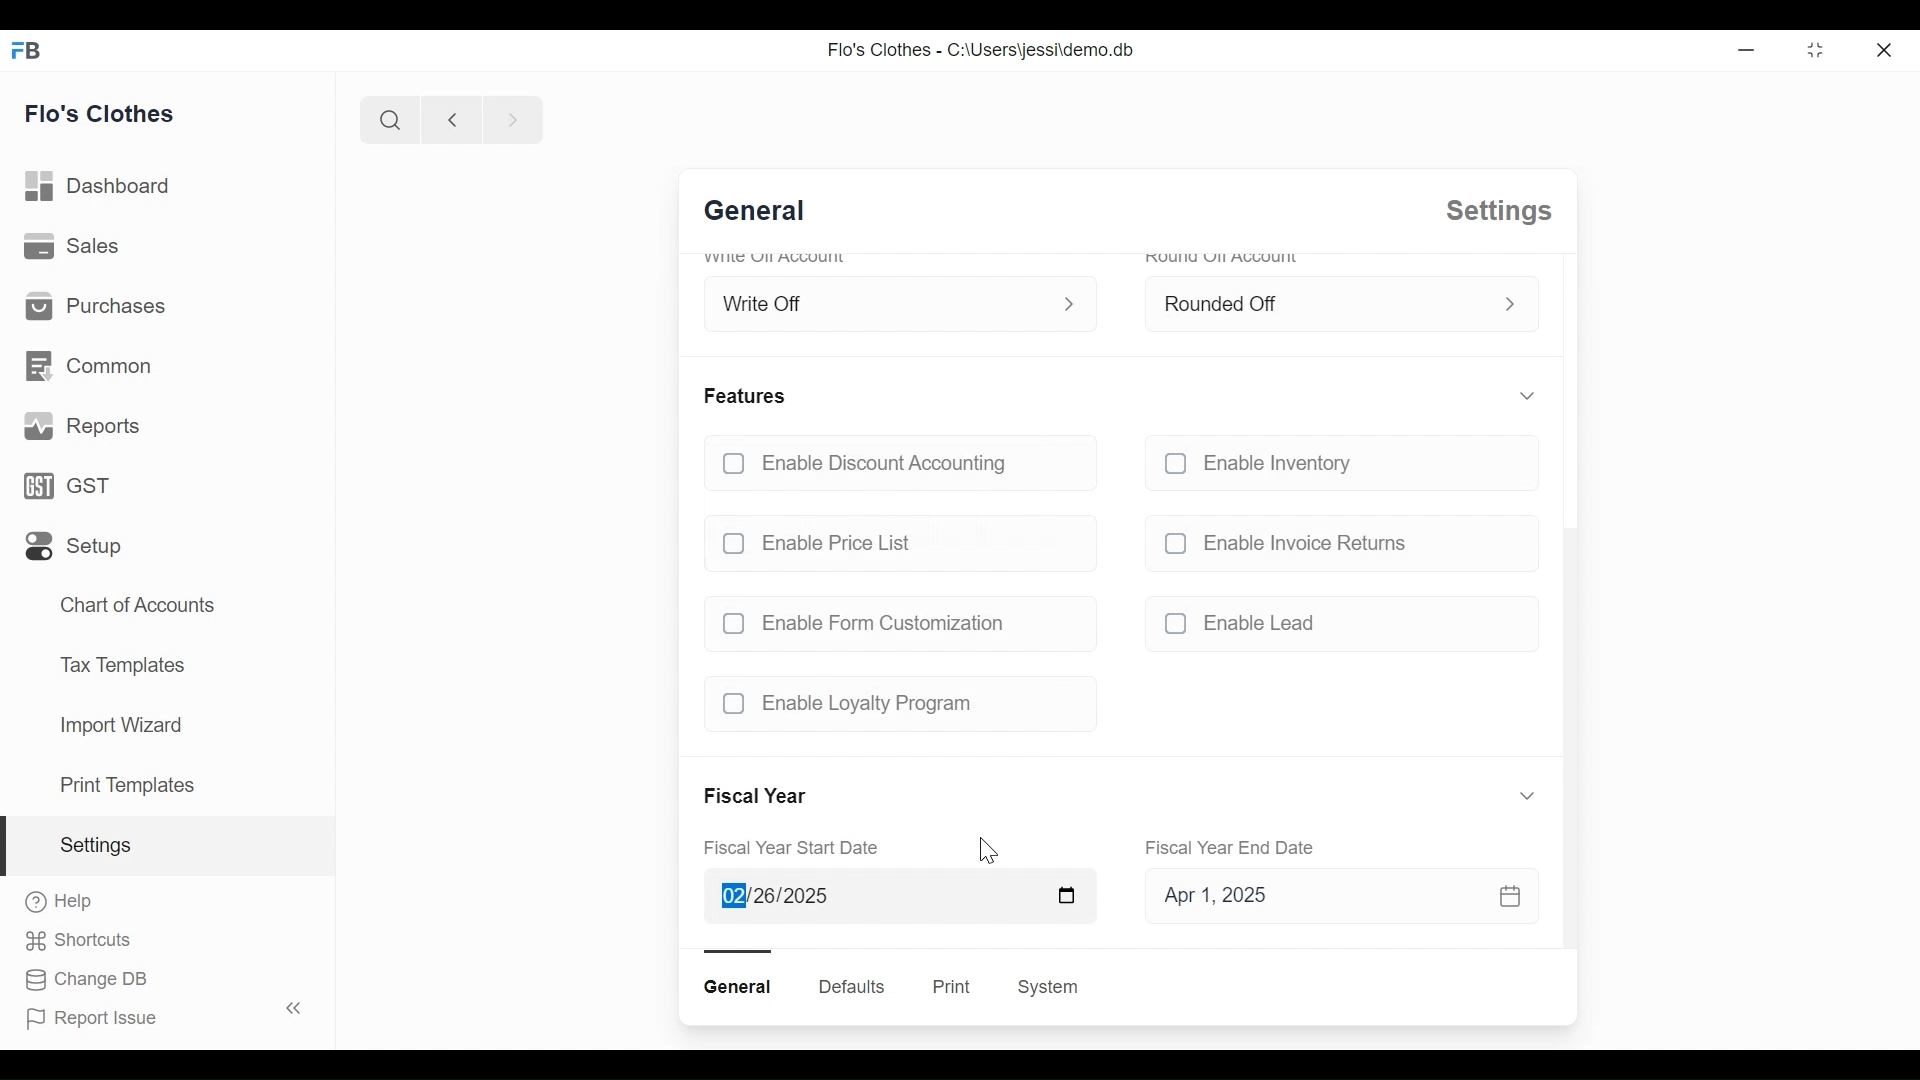 Image resolution: width=1920 pixels, height=1080 pixels. I want to click on GST, so click(75, 487).